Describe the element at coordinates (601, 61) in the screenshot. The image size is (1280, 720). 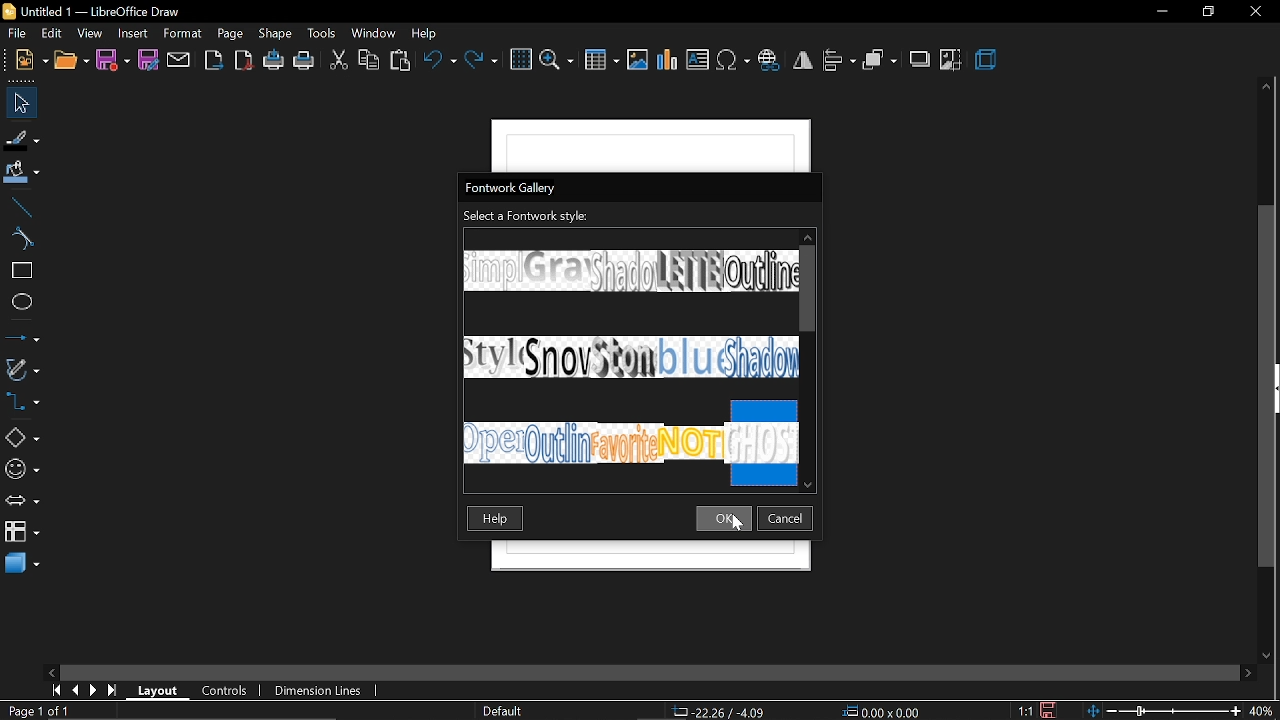
I see `insert table` at that location.